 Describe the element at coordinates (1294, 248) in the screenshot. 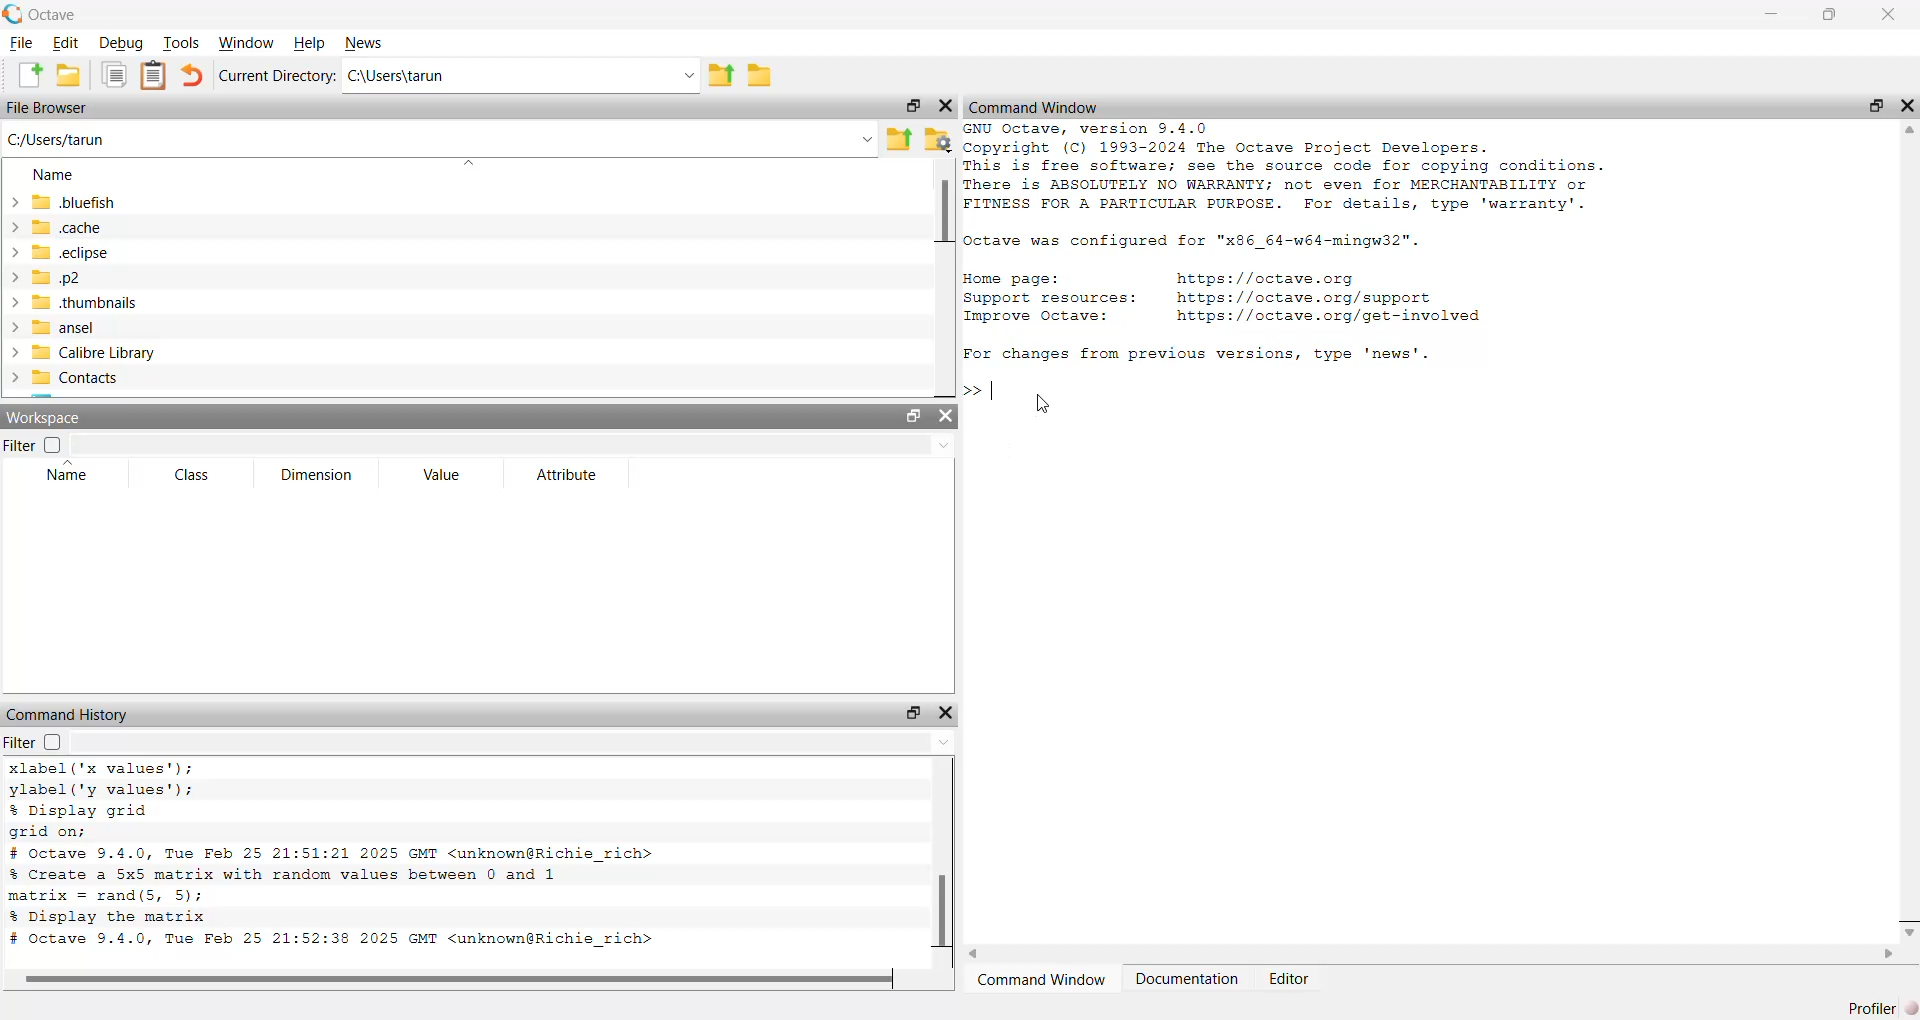

I see `GNU Octave, version 9.4.0

Copyright (C) 1993-2024 The Octave Project Developers.

This is free software; see the source code for copying conditions.
There is ABSOLUTELY NO WARRANTY; not even for MERCHANTABILITY or
FITNESS FOR A PARTICULAR PURPOSE. For details, type 'warranty'.
Octave was configured for "x86_64-w64-mingw32".

Home page: https: //octave.org

Support resources: https: //octave.org/support

Improve Octave: https: //octave.org/get-involved

For changes from previous versions, type 'news'.` at that location.